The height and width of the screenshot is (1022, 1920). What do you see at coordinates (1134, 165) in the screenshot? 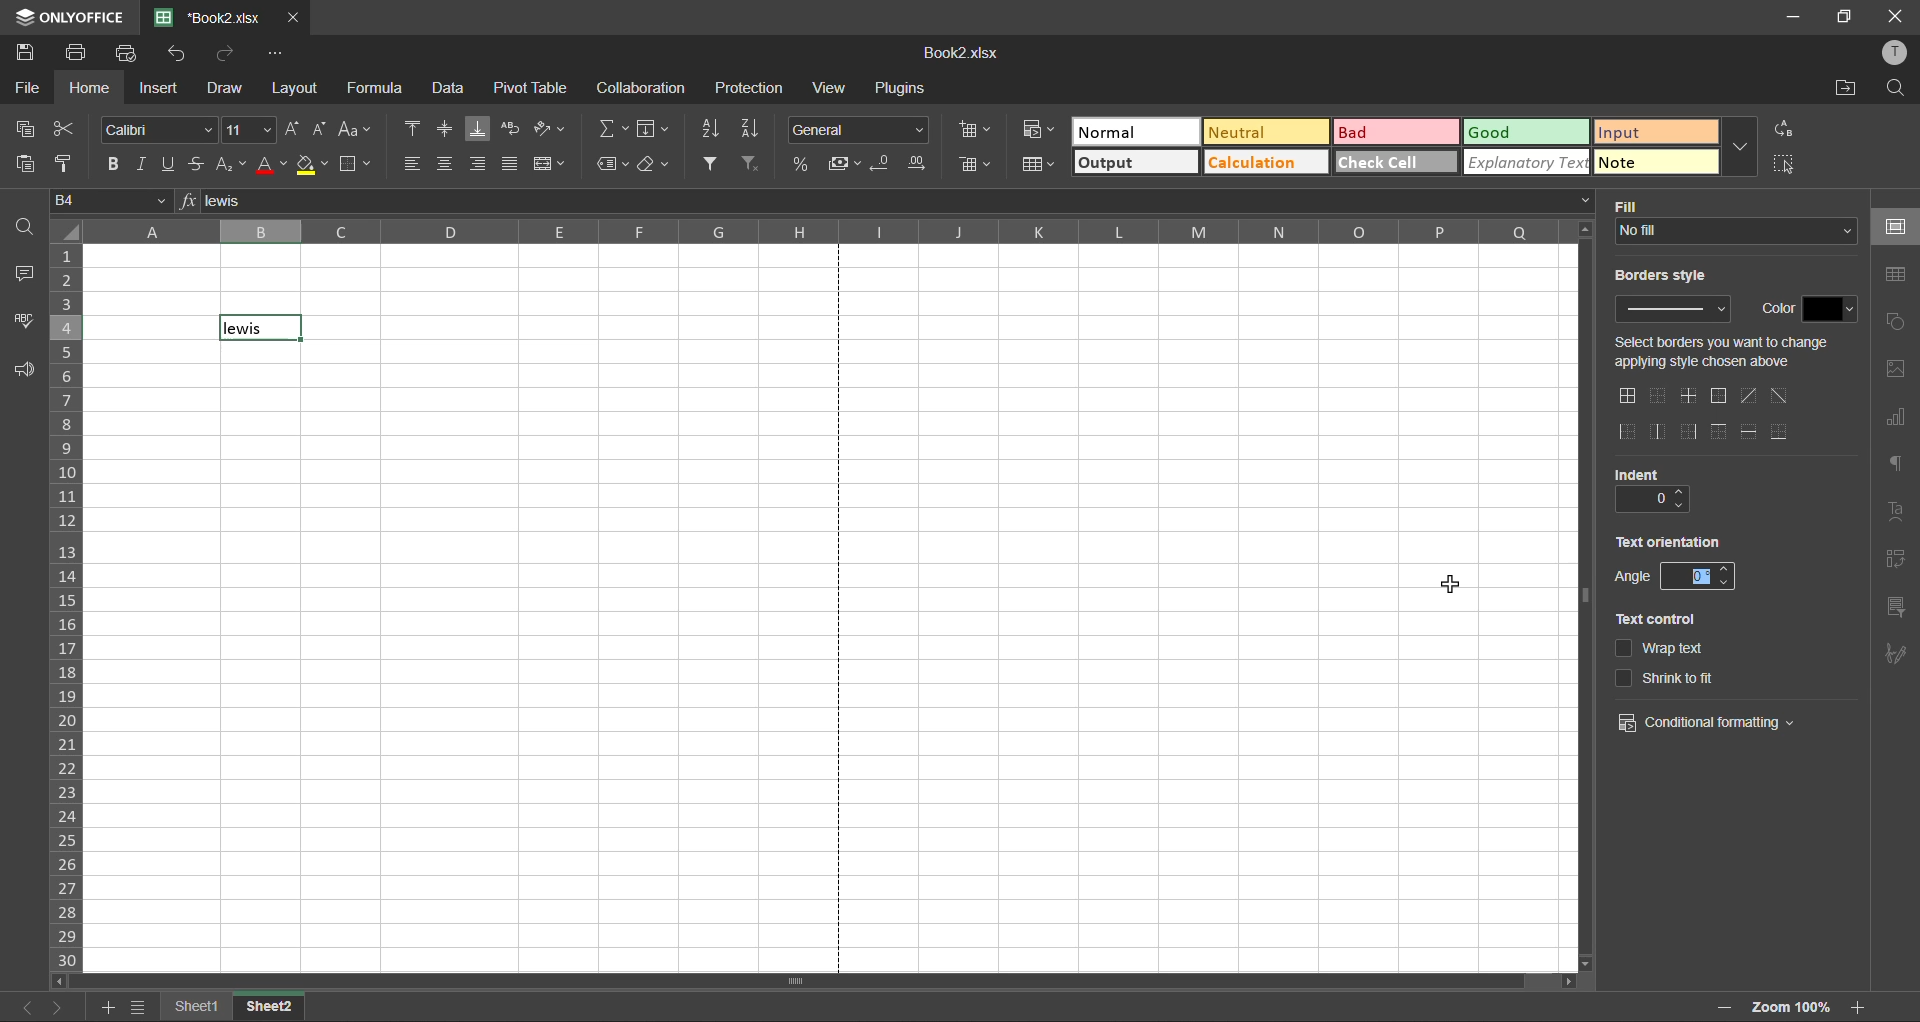
I see `output` at bounding box center [1134, 165].